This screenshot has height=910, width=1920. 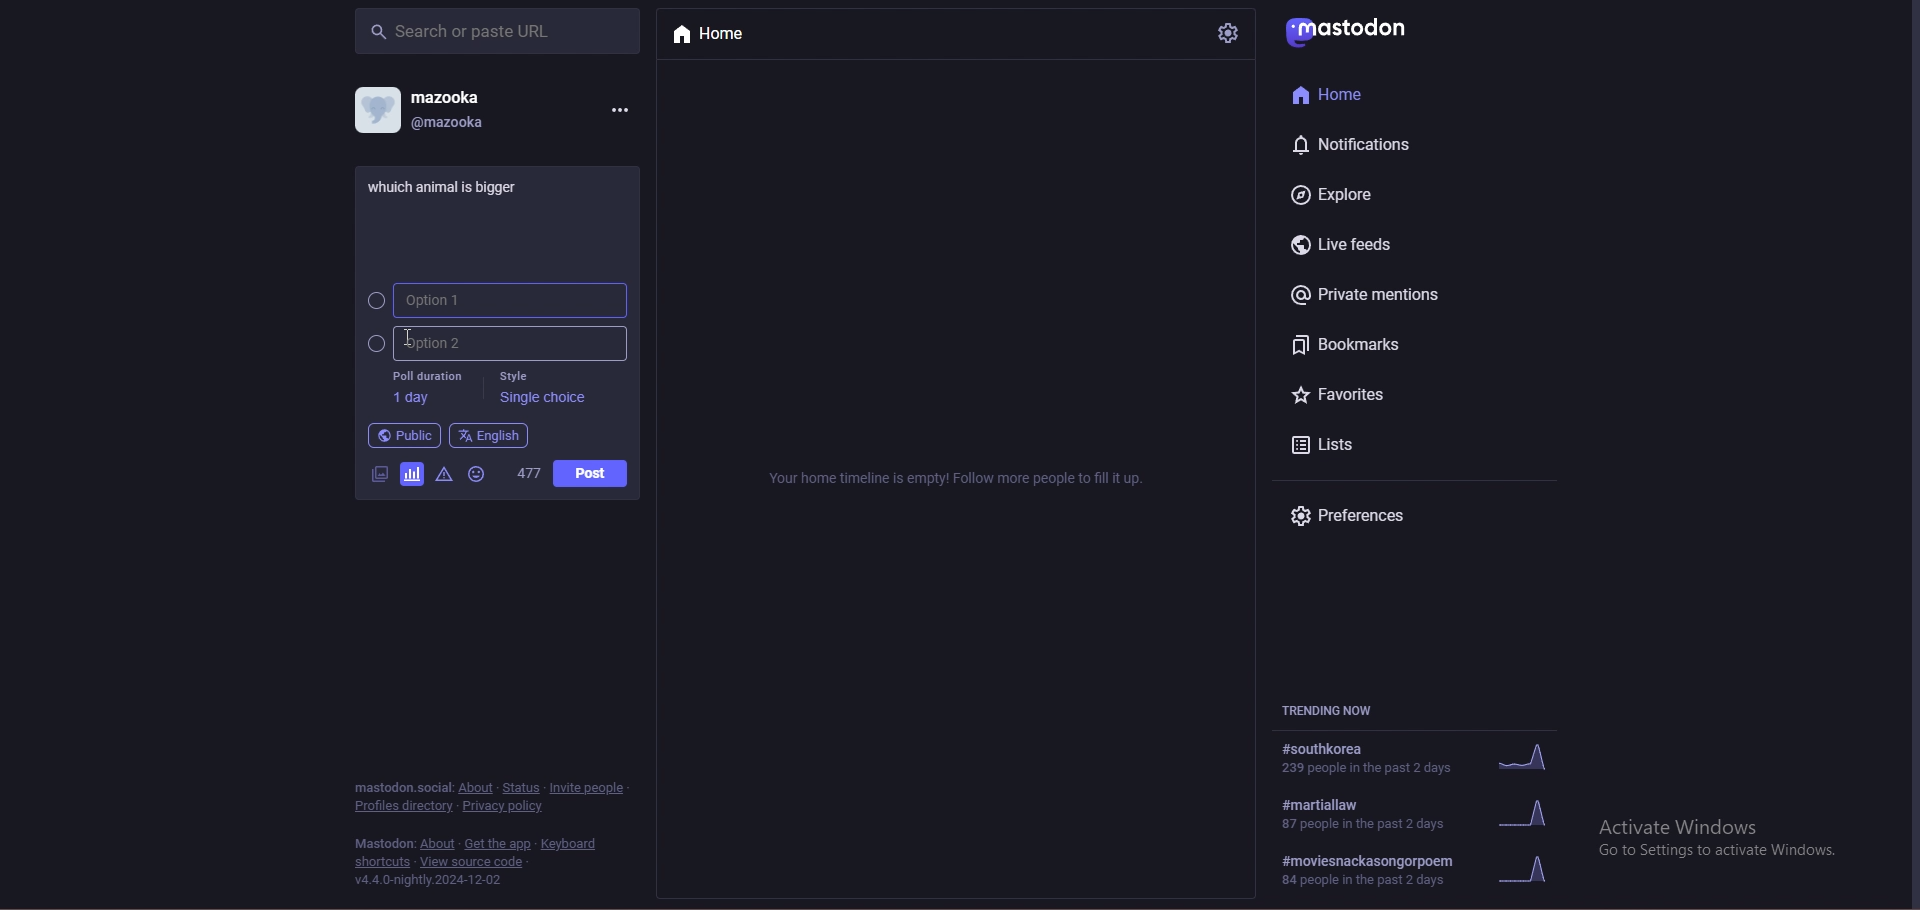 What do you see at coordinates (959, 478) in the screenshot?
I see `info` at bounding box center [959, 478].